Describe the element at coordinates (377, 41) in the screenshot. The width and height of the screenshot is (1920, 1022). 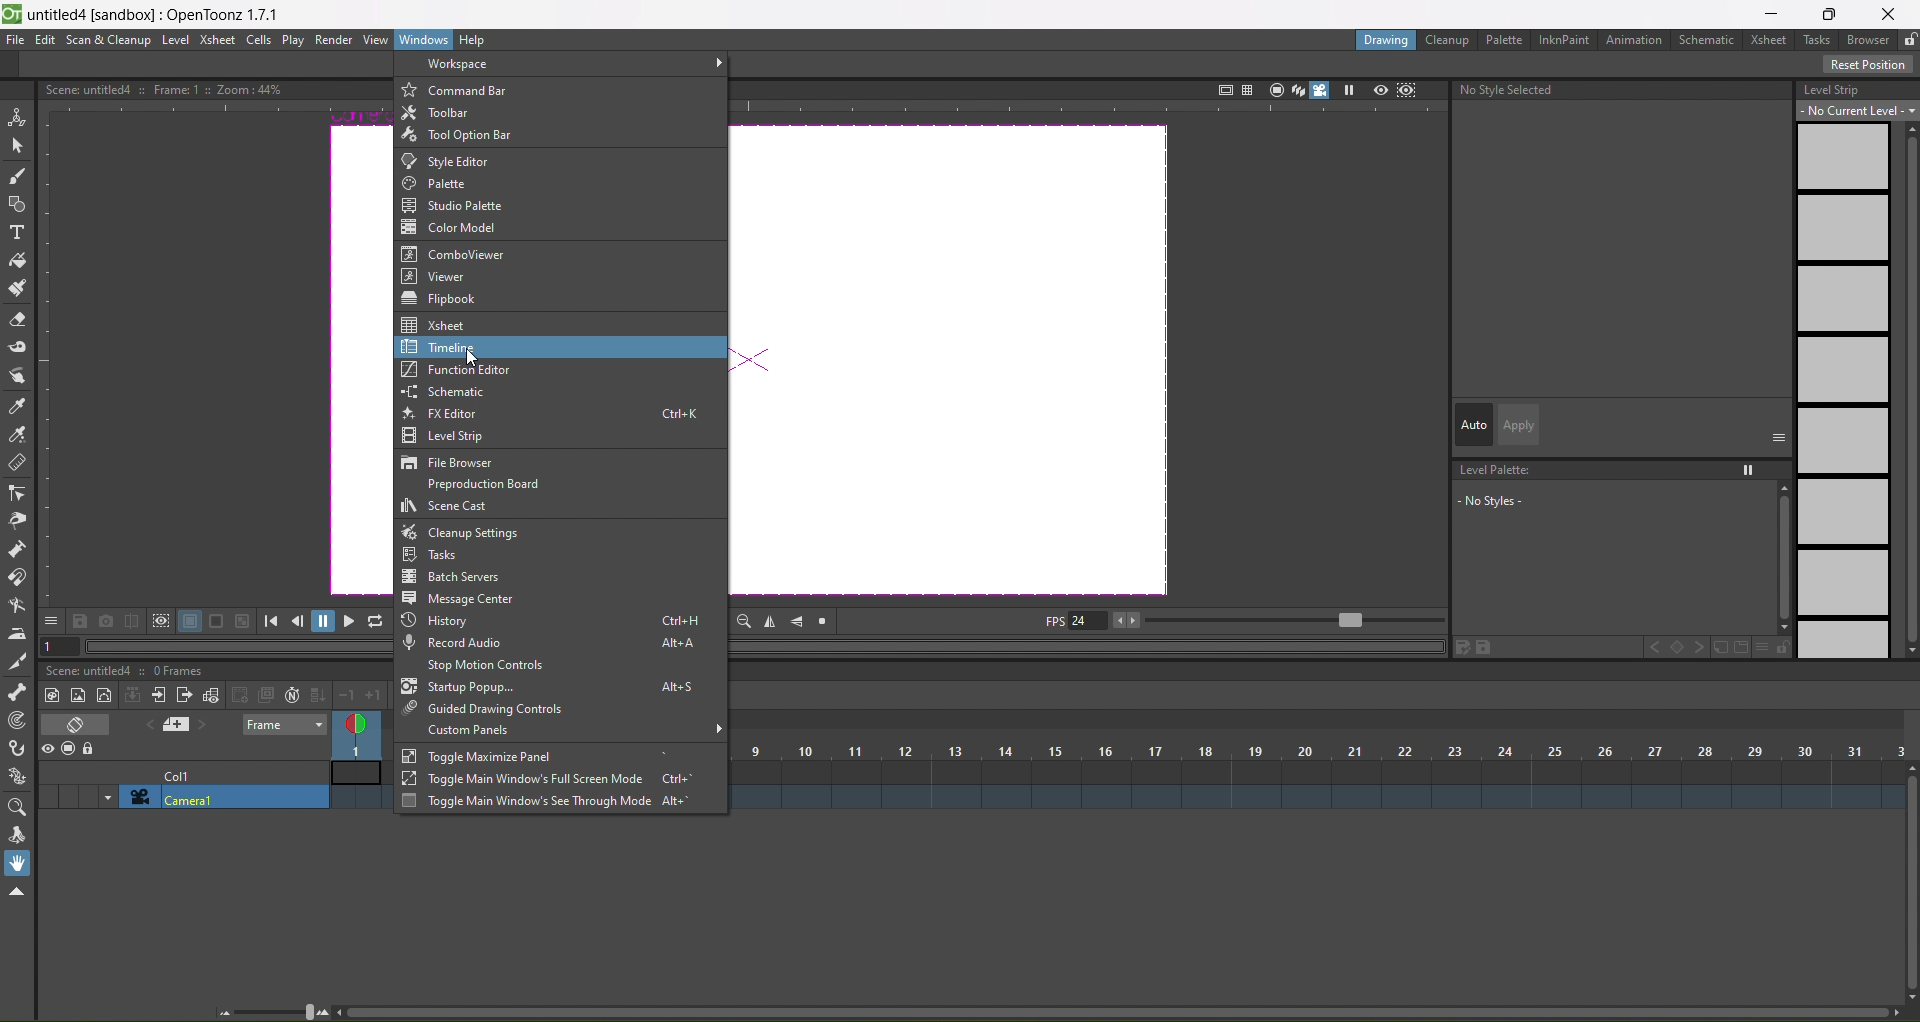
I see `view` at that location.